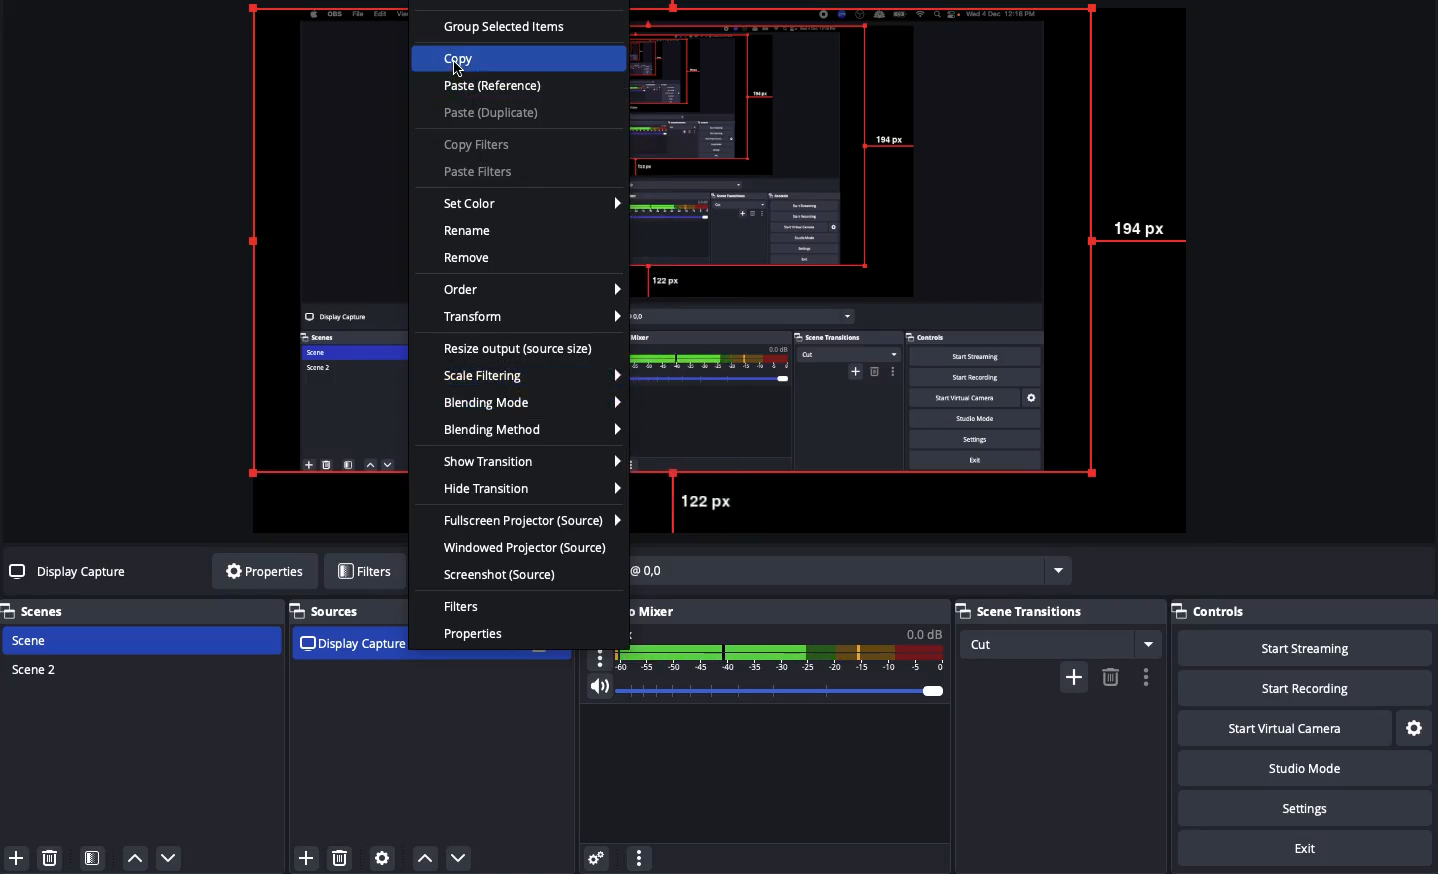 The height and width of the screenshot is (874, 1438). What do you see at coordinates (1149, 677) in the screenshot?
I see `more options` at bounding box center [1149, 677].